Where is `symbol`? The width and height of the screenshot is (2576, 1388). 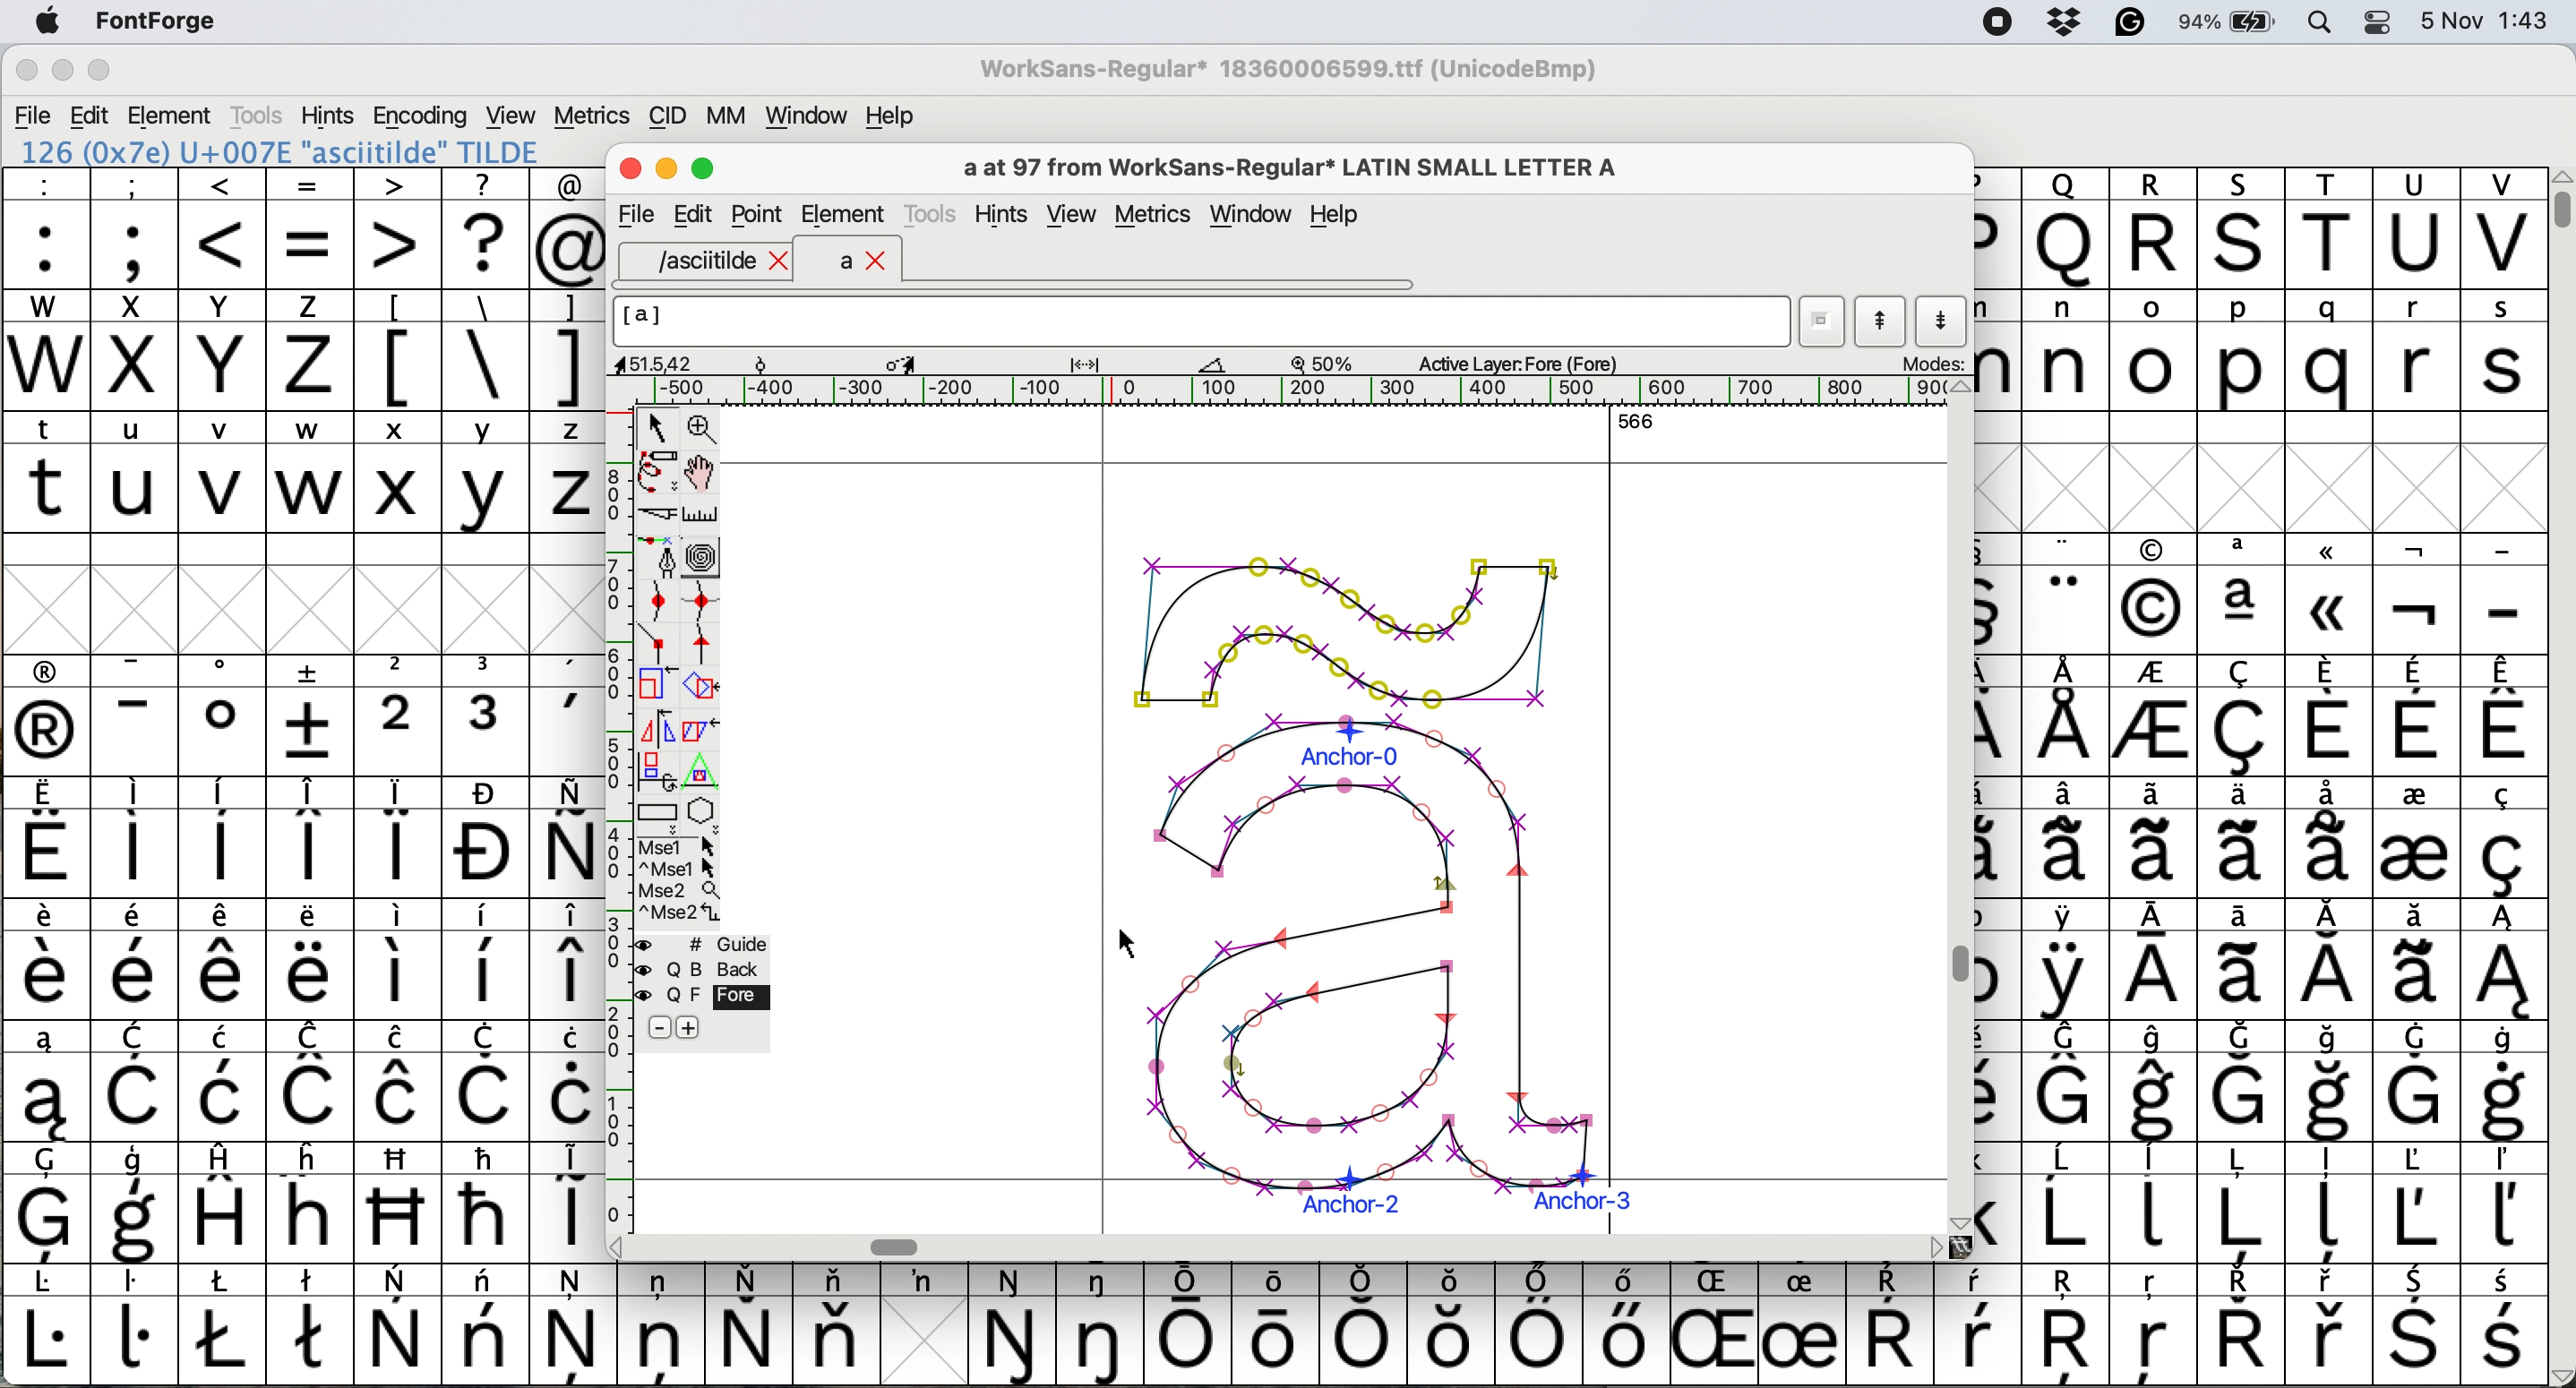
symbol is located at coordinates (2157, 1082).